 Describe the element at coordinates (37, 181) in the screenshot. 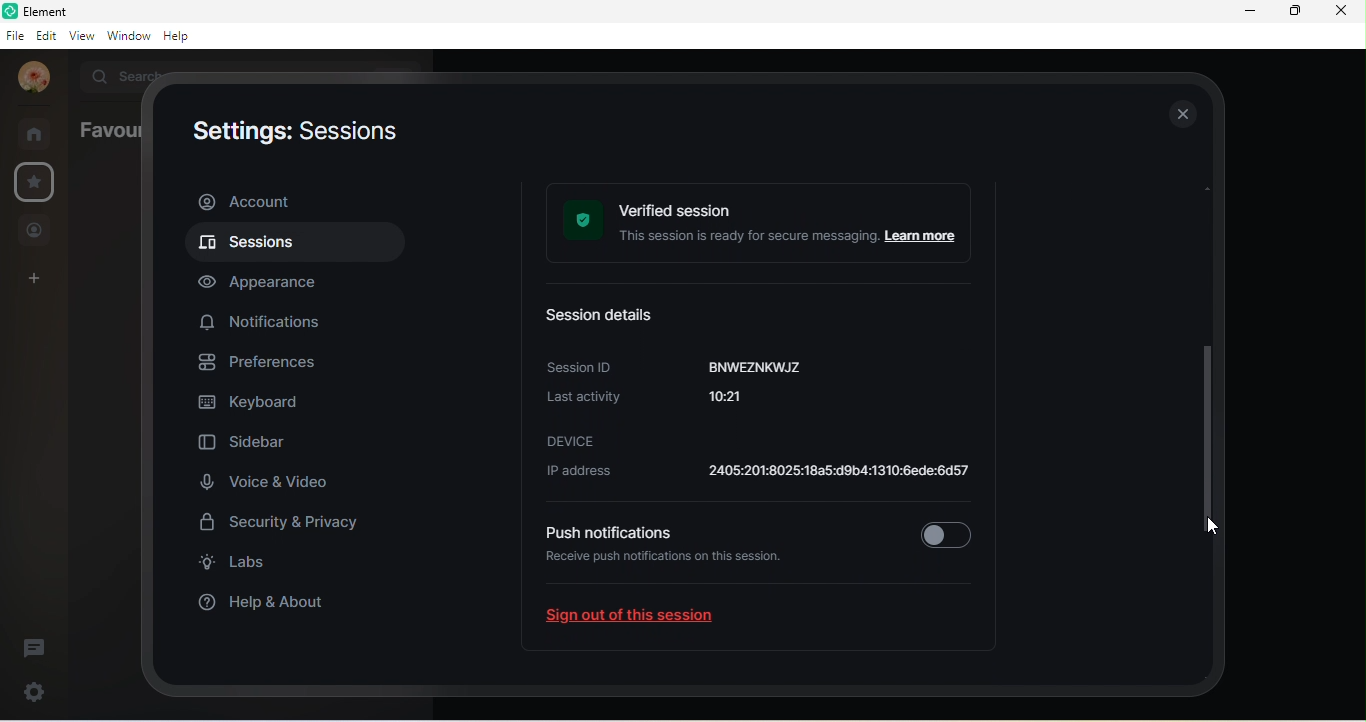

I see `settings` at that location.